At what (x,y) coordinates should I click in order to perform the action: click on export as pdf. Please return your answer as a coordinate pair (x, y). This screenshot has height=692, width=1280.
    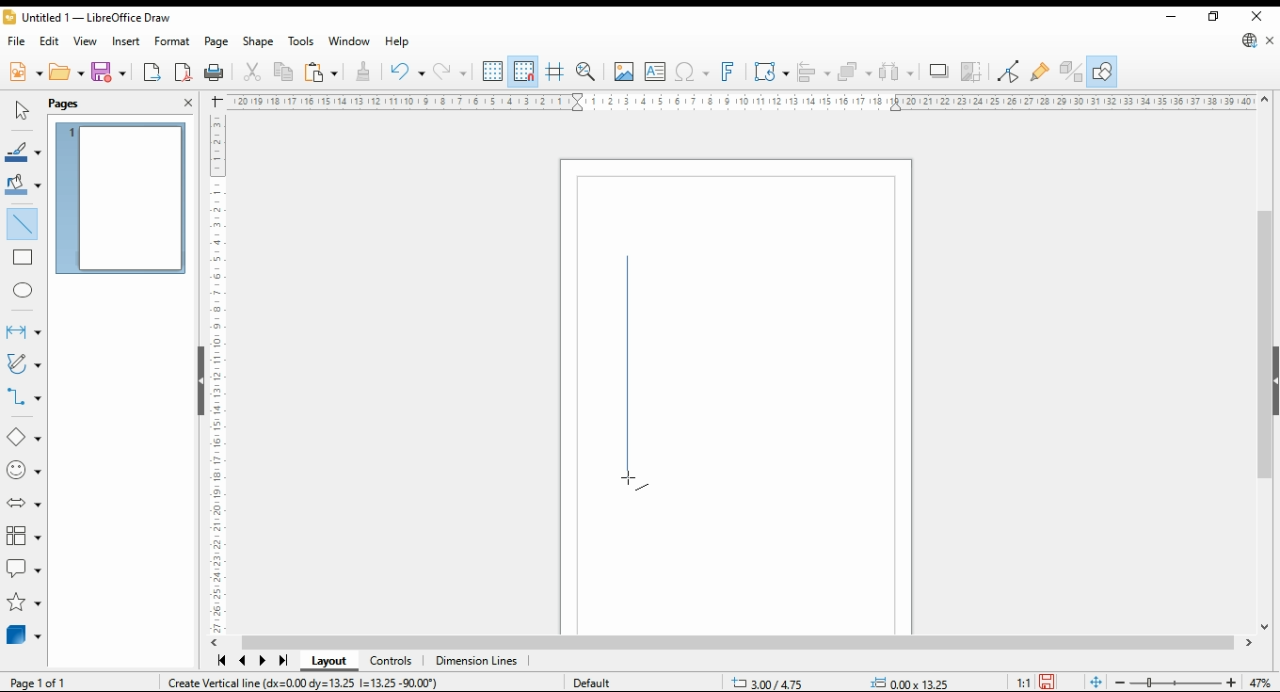
    Looking at the image, I should click on (183, 72).